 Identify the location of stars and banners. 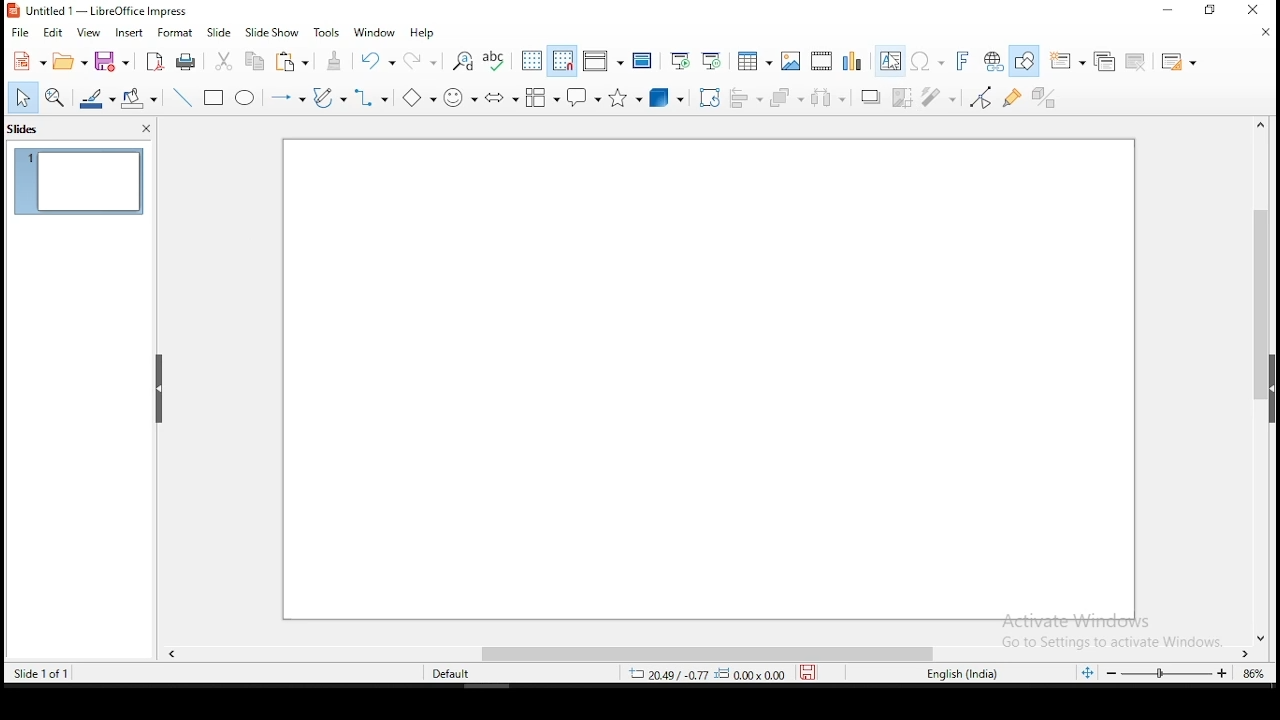
(626, 98).